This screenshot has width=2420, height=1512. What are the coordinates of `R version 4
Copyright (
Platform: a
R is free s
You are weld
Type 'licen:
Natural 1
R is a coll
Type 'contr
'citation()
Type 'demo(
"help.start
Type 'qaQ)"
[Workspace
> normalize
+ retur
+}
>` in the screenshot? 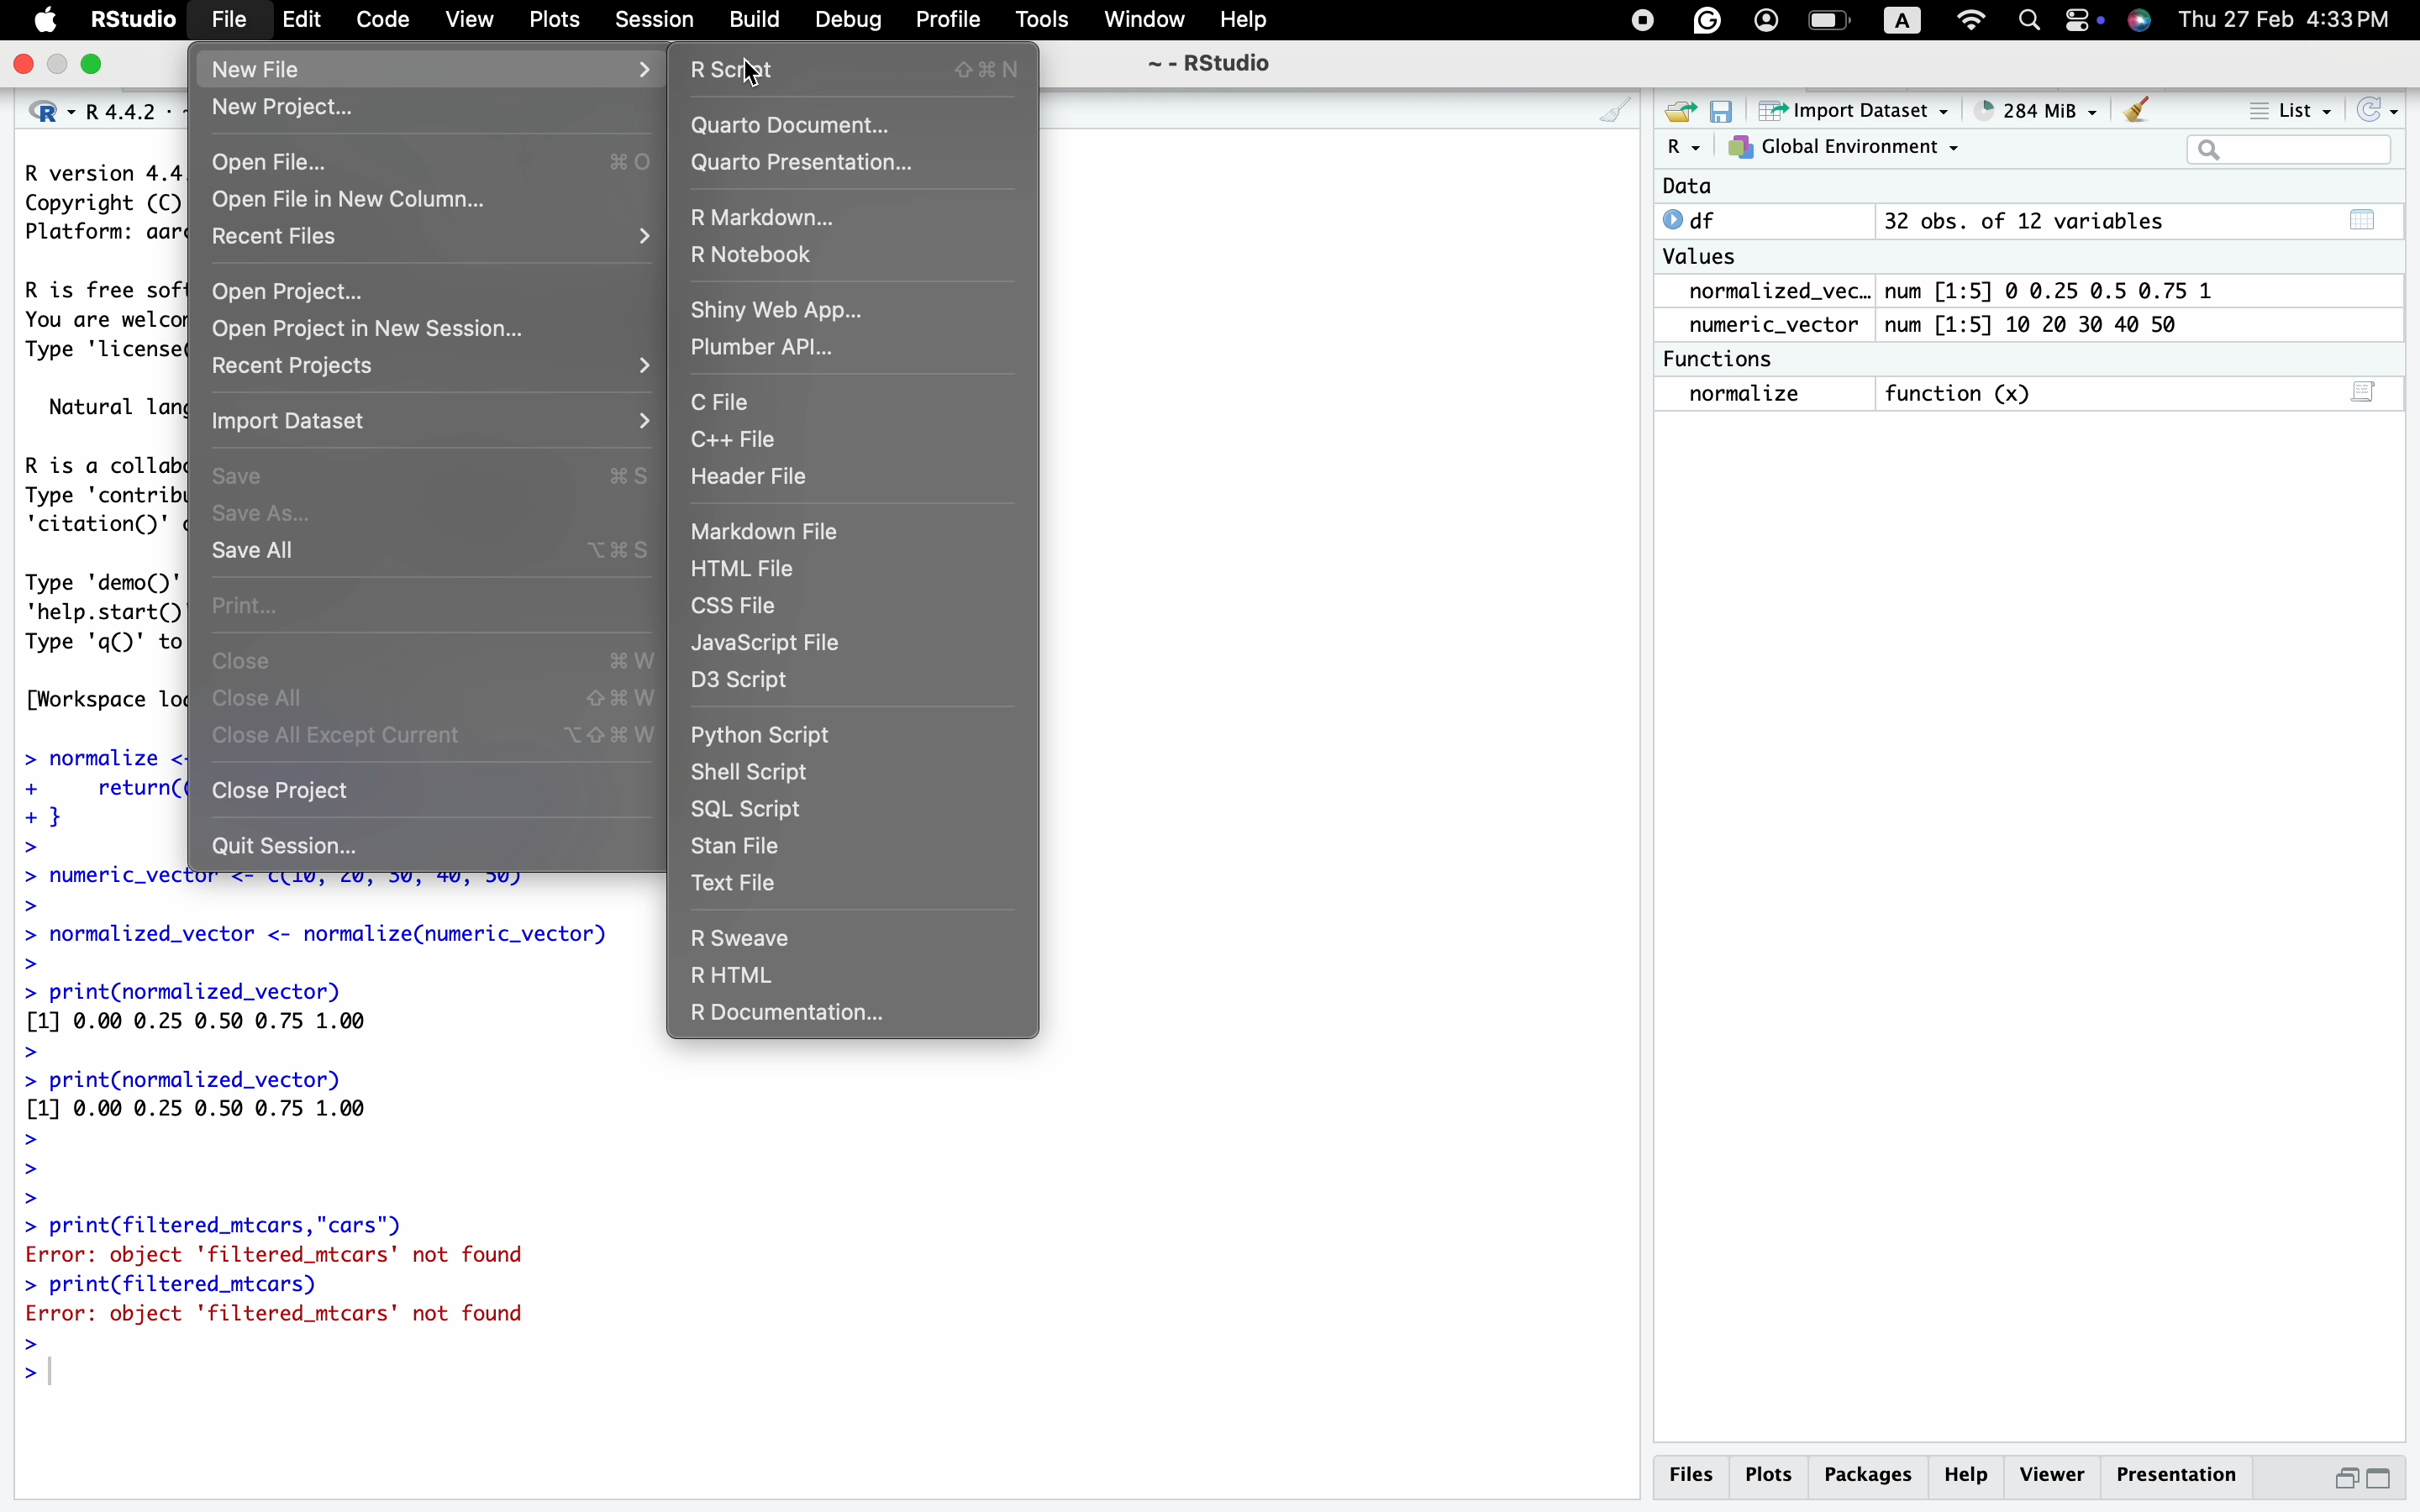 It's located at (91, 511).